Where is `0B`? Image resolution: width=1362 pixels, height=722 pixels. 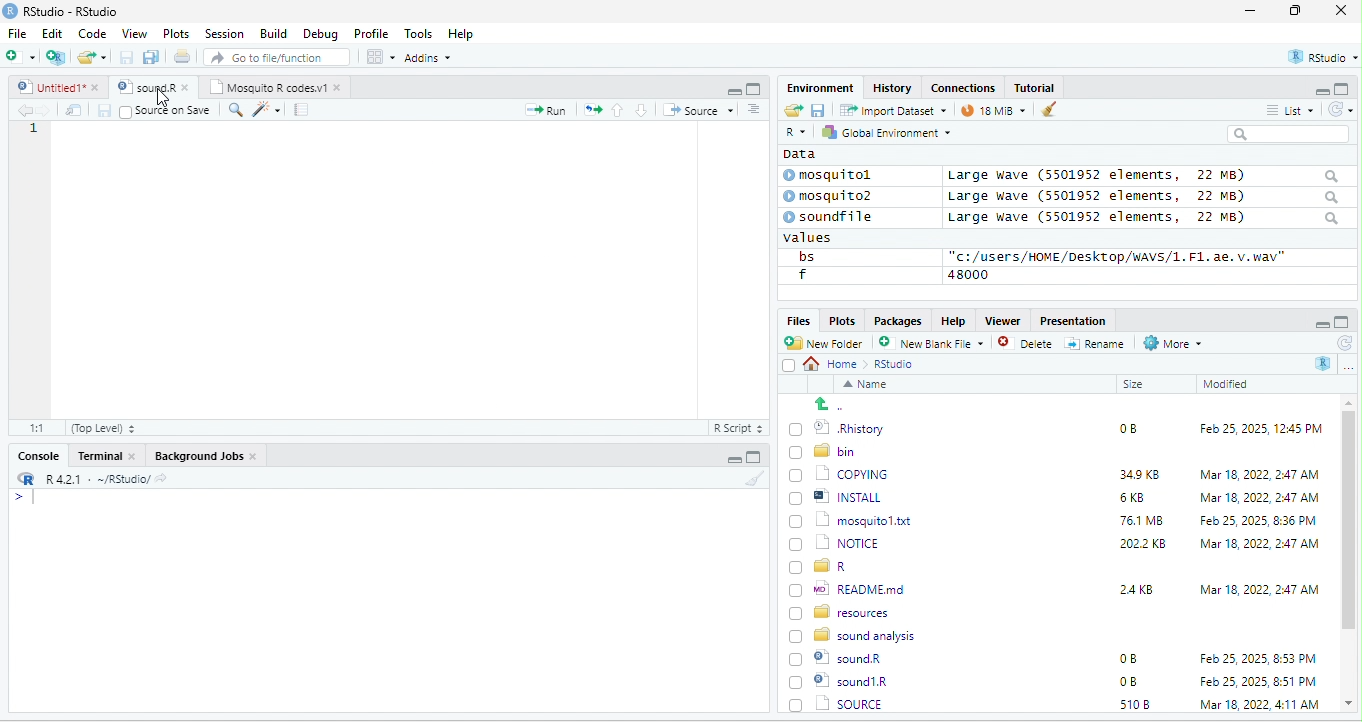
0B is located at coordinates (1127, 659).